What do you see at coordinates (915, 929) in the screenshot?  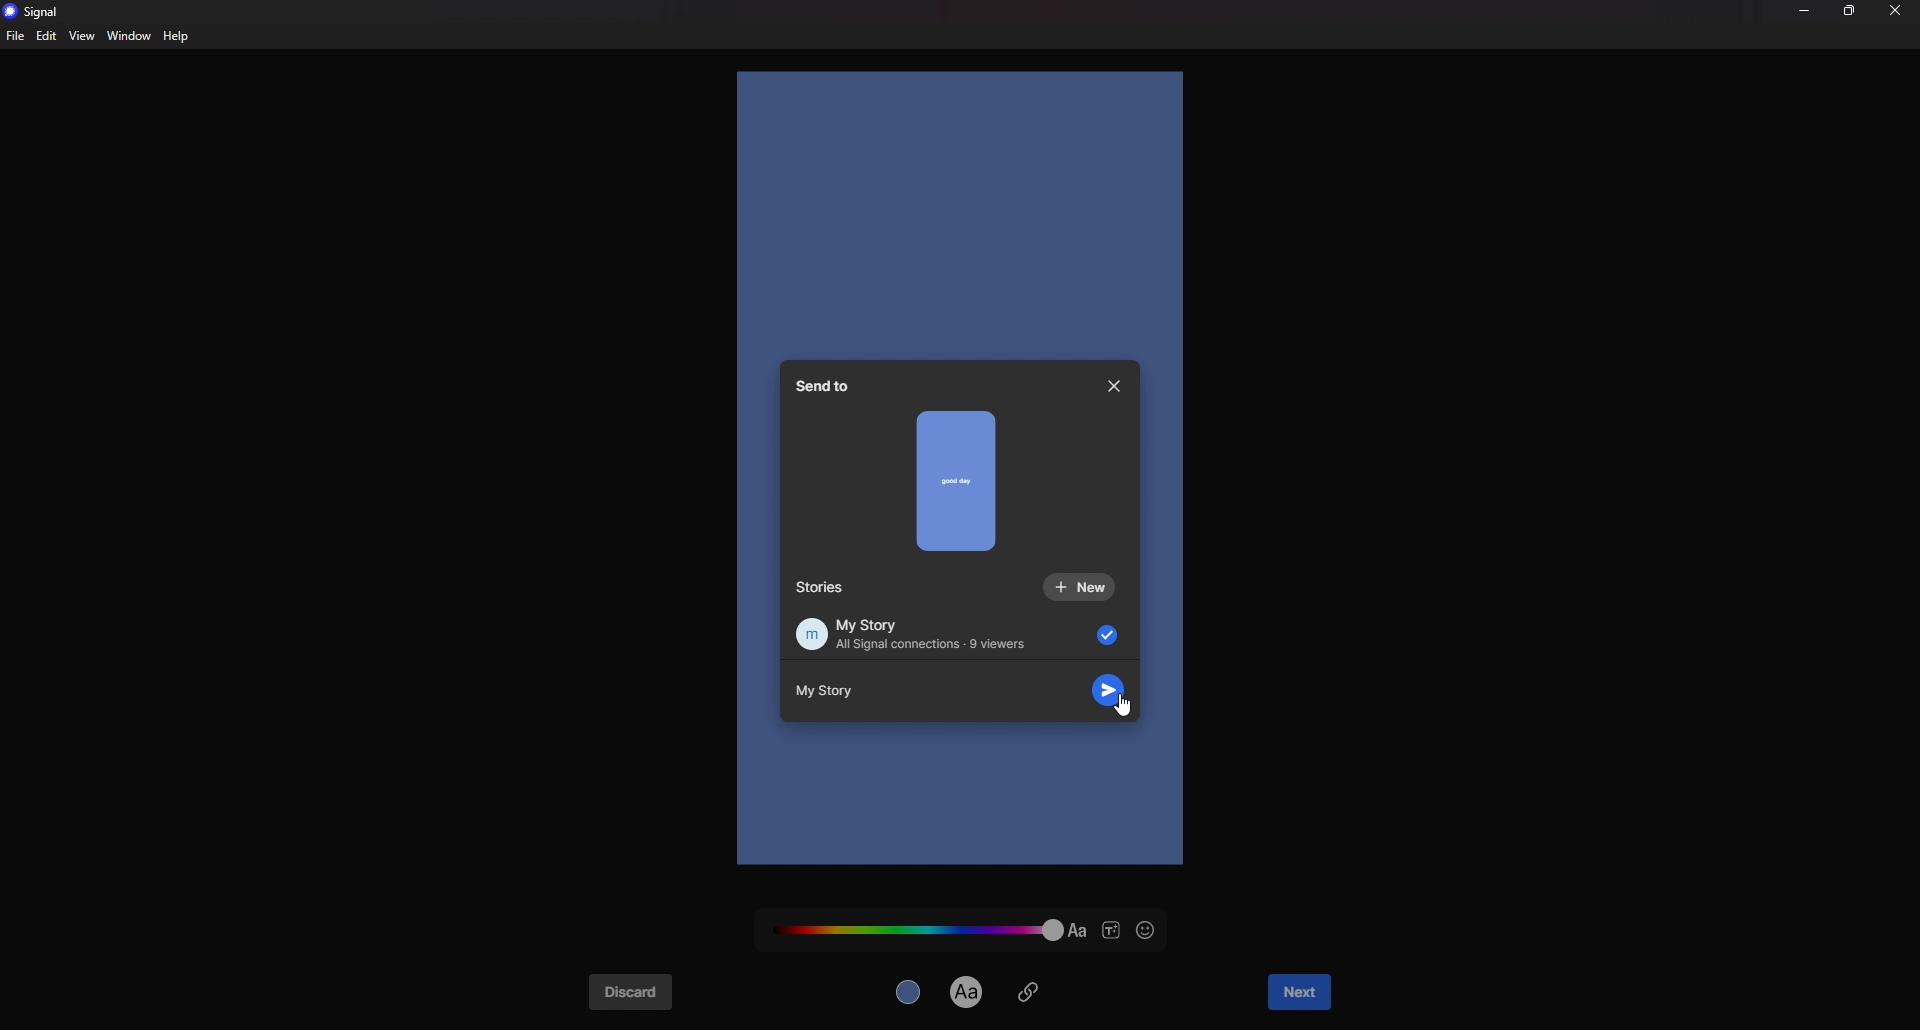 I see `text color` at bounding box center [915, 929].